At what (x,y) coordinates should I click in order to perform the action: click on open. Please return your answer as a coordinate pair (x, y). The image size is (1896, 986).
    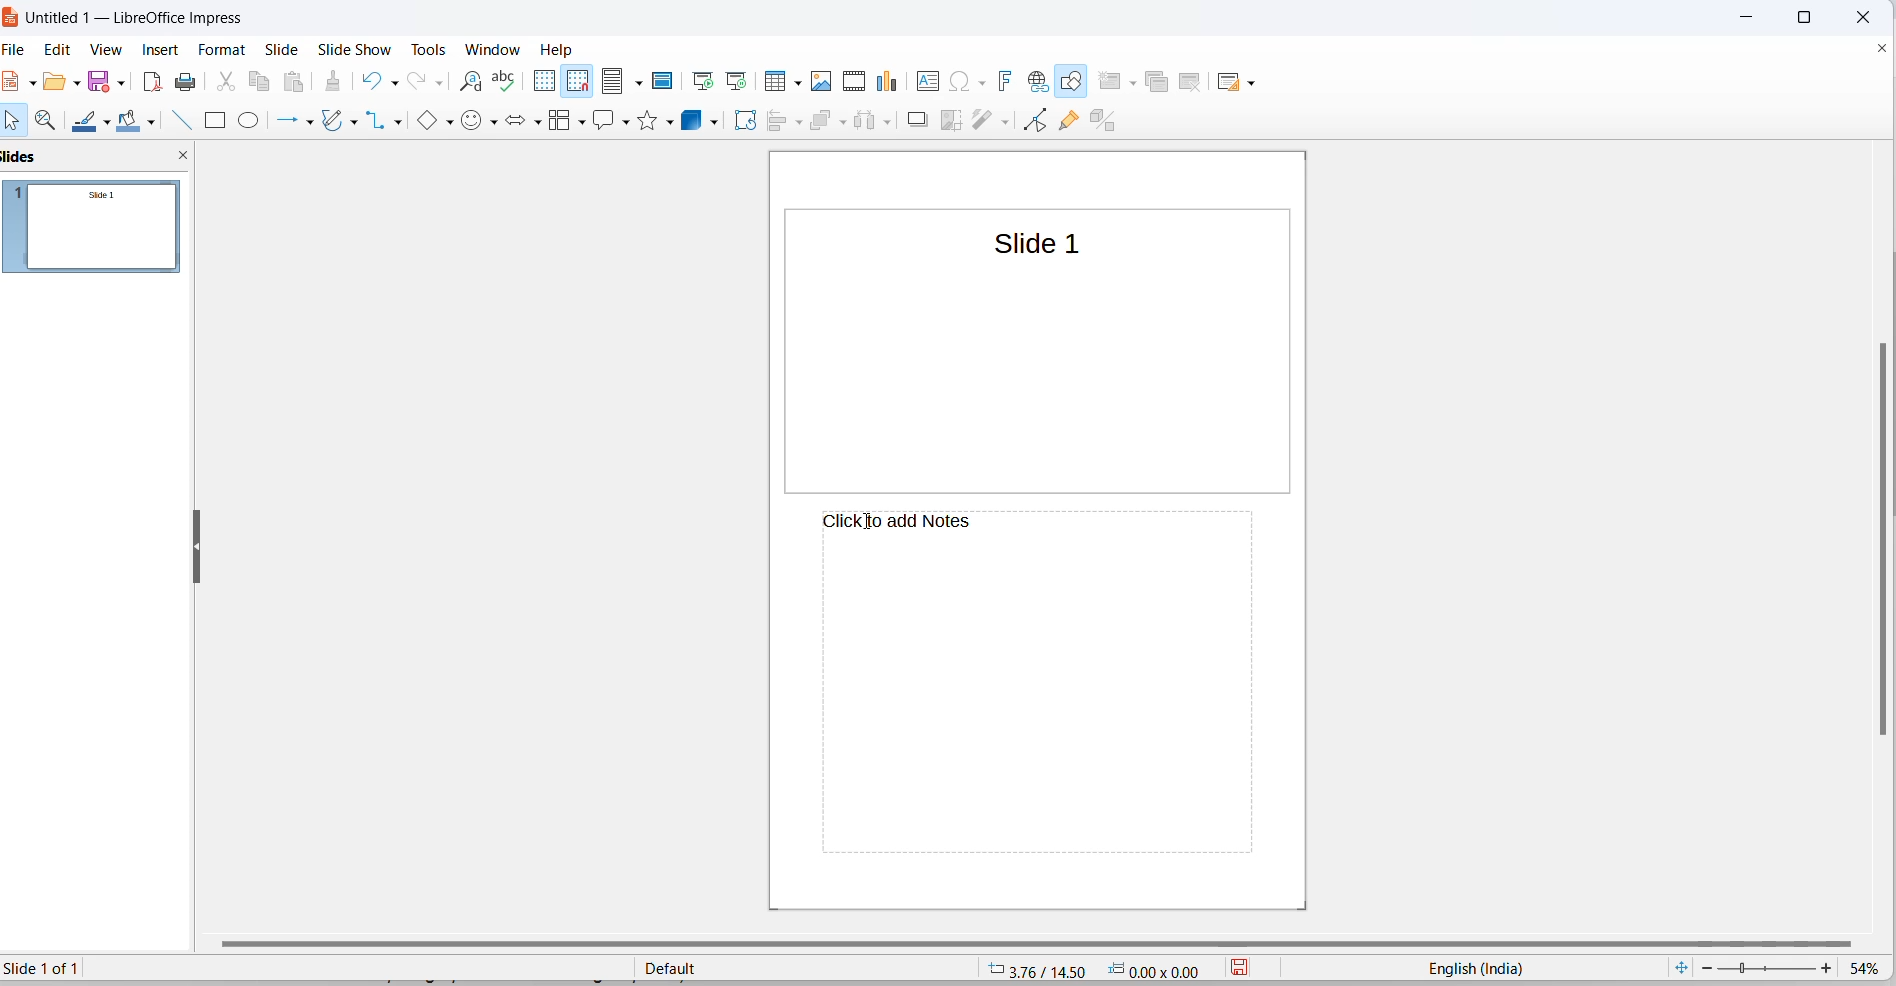
    Looking at the image, I should click on (53, 86).